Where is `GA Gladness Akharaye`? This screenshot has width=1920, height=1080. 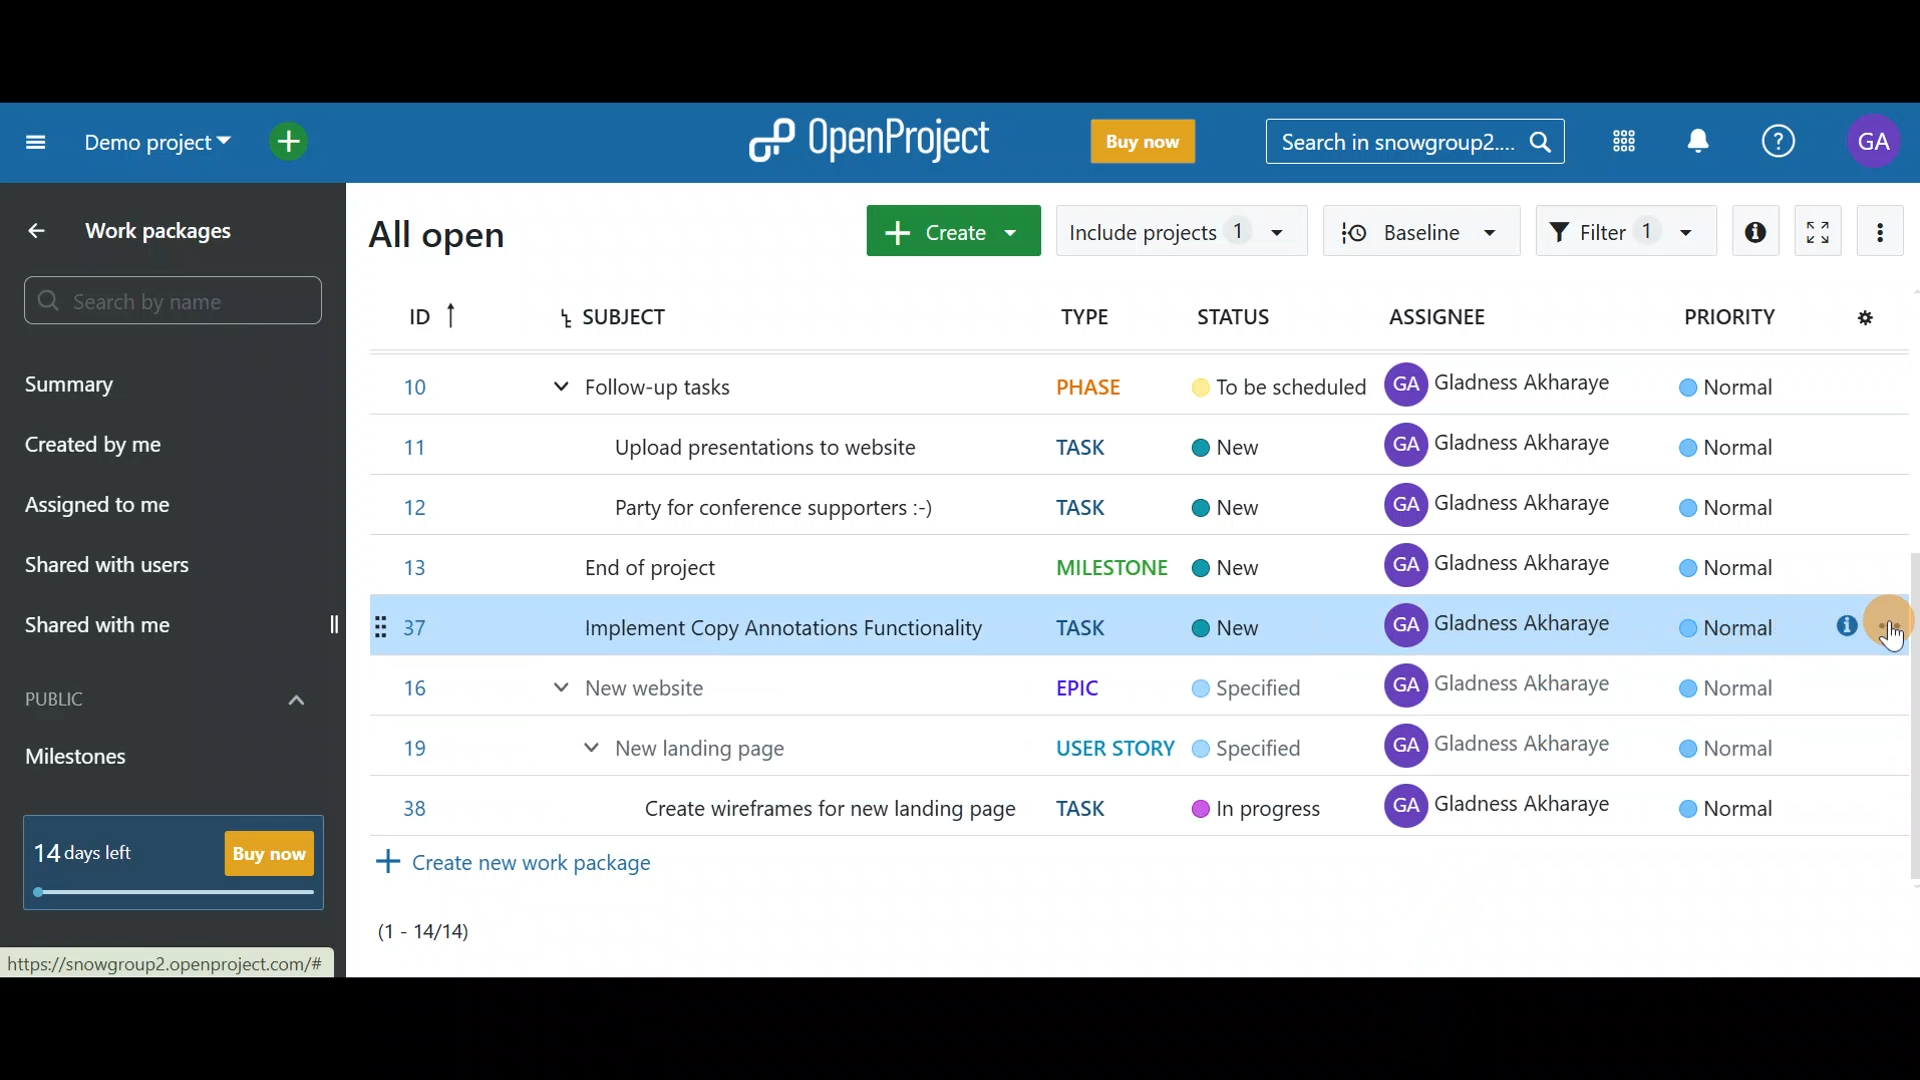
GA Gladness Akharaye is located at coordinates (1503, 687).